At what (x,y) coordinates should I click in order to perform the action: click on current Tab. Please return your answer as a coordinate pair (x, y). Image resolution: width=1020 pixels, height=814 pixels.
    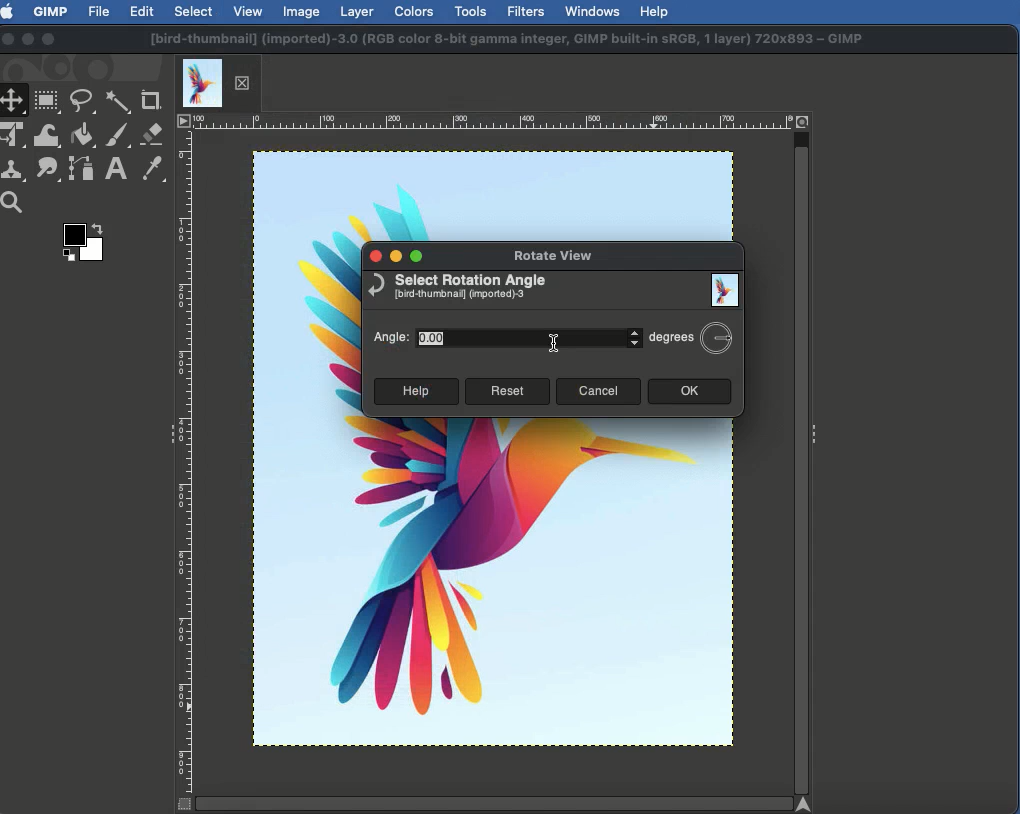
    Looking at the image, I should click on (202, 81).